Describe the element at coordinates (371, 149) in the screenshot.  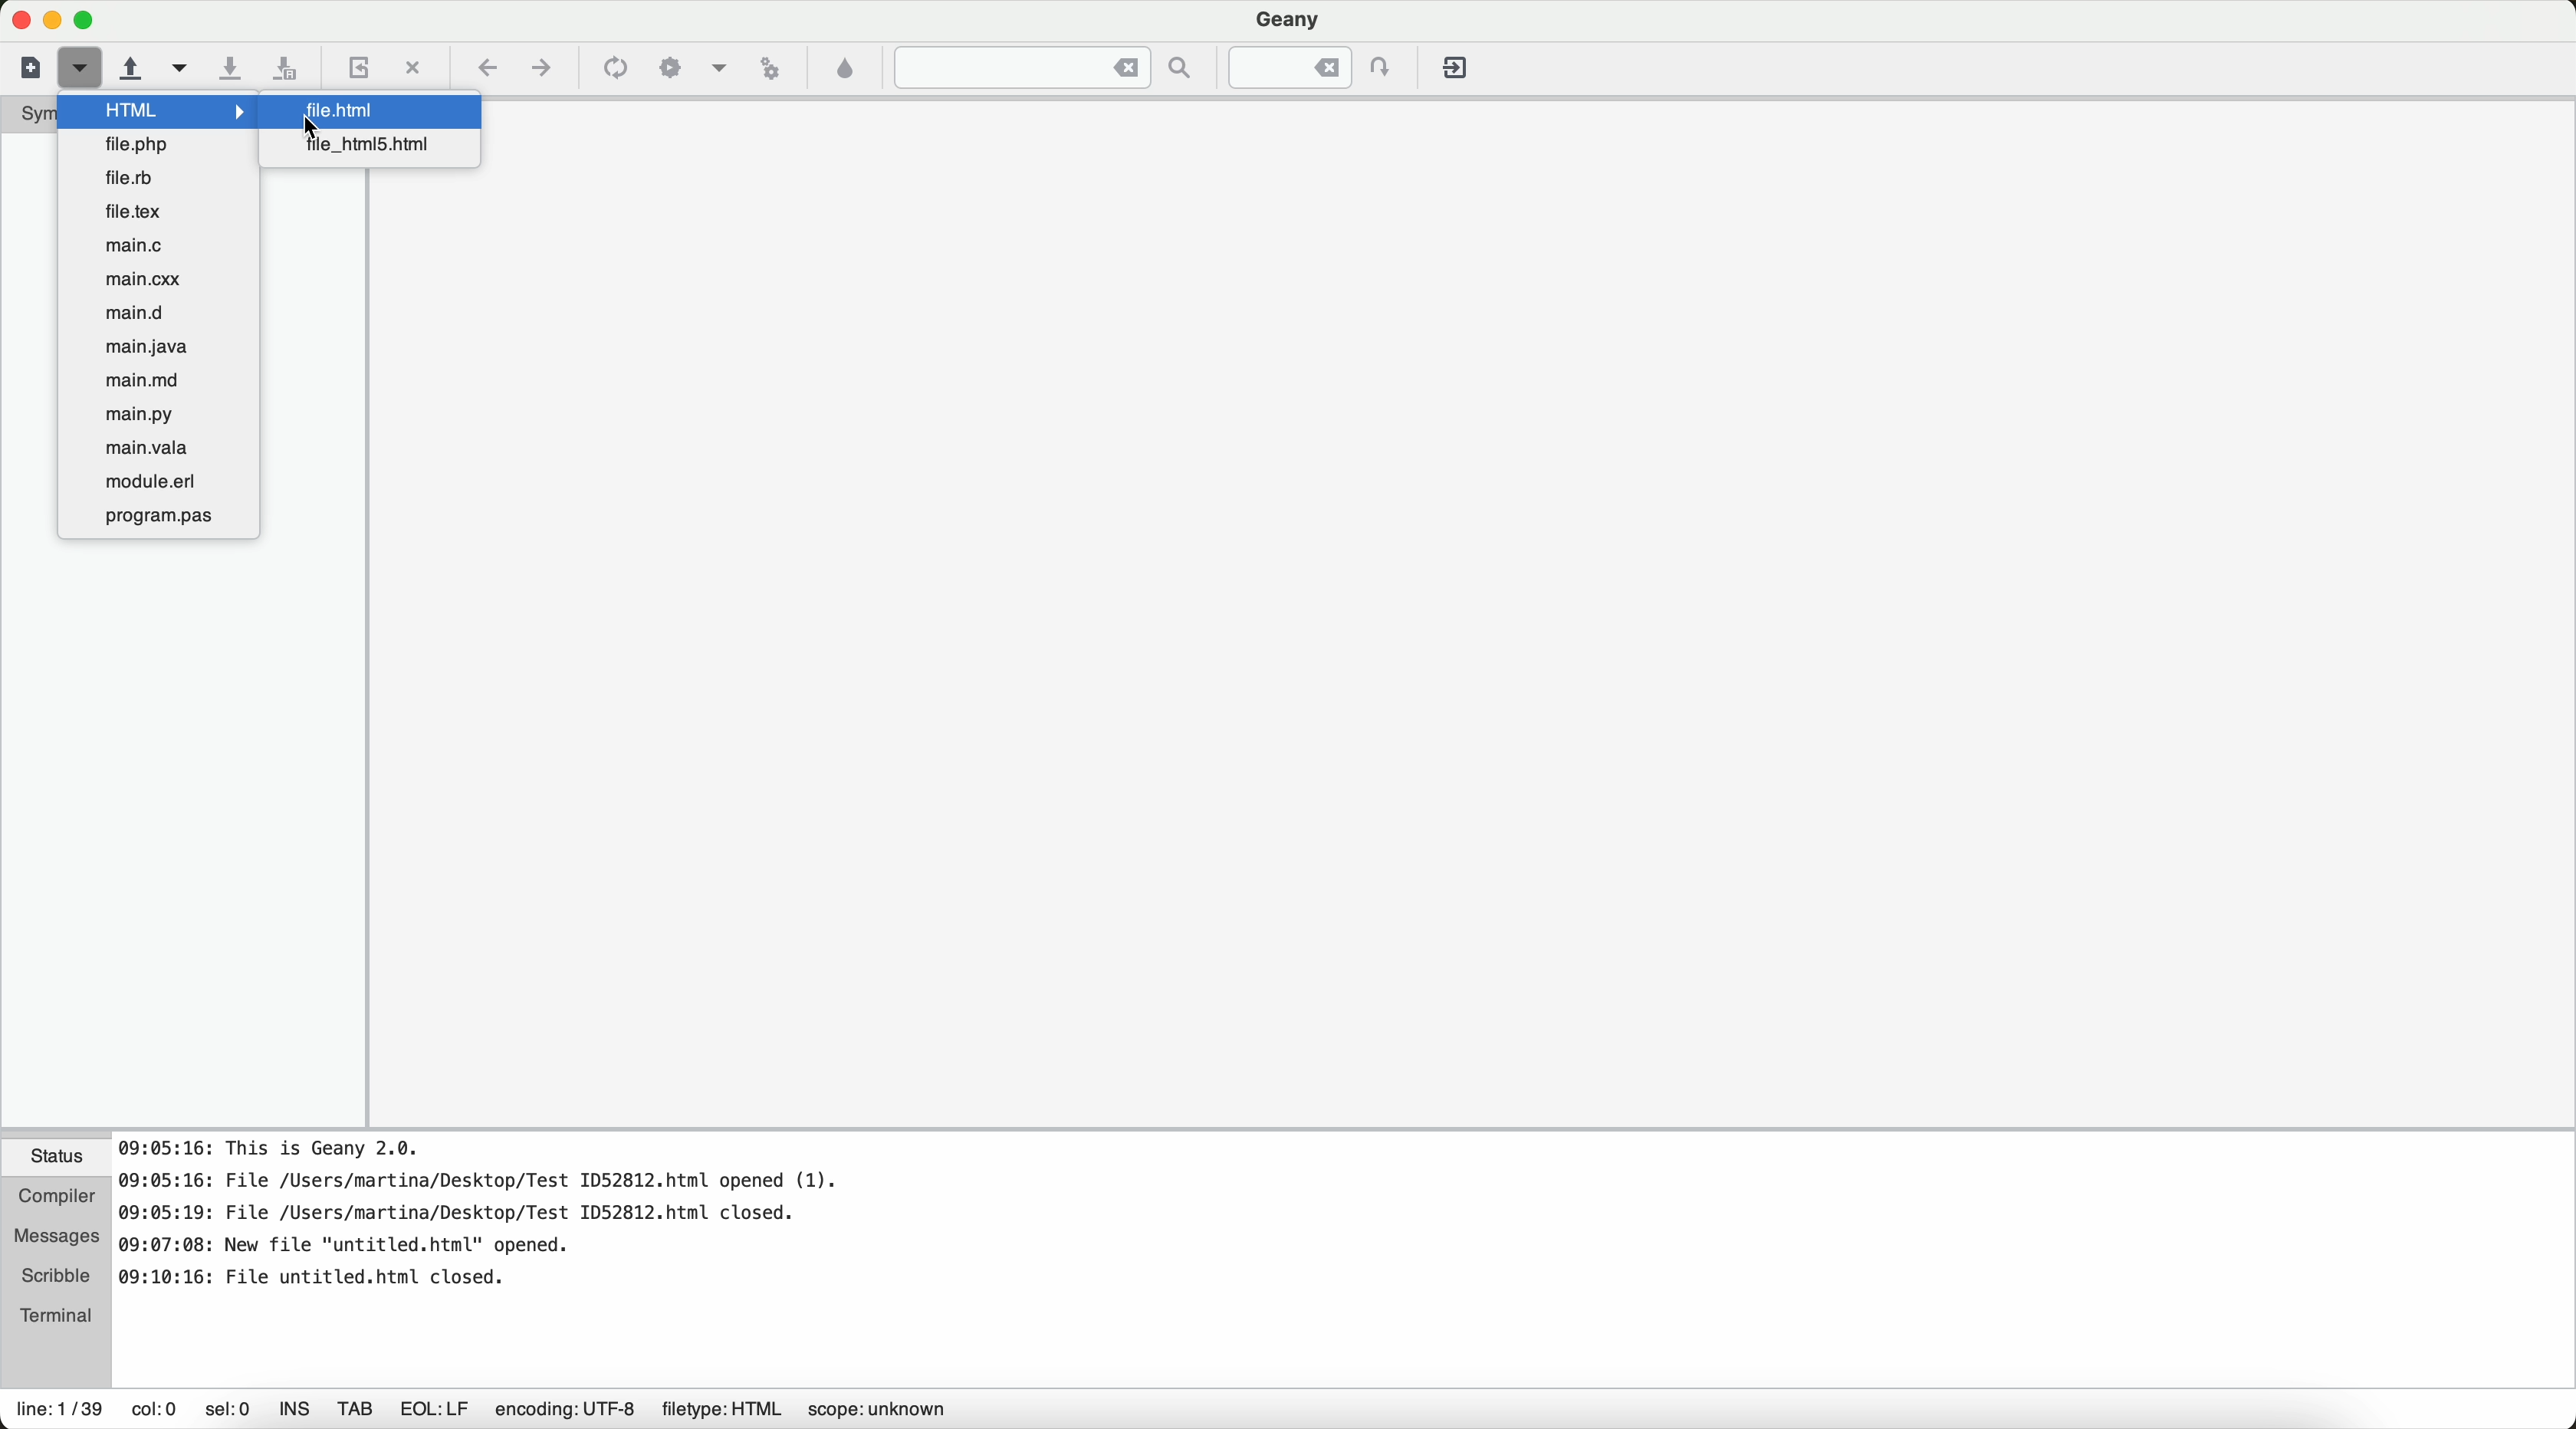
I see `file_html5.html` at that location.